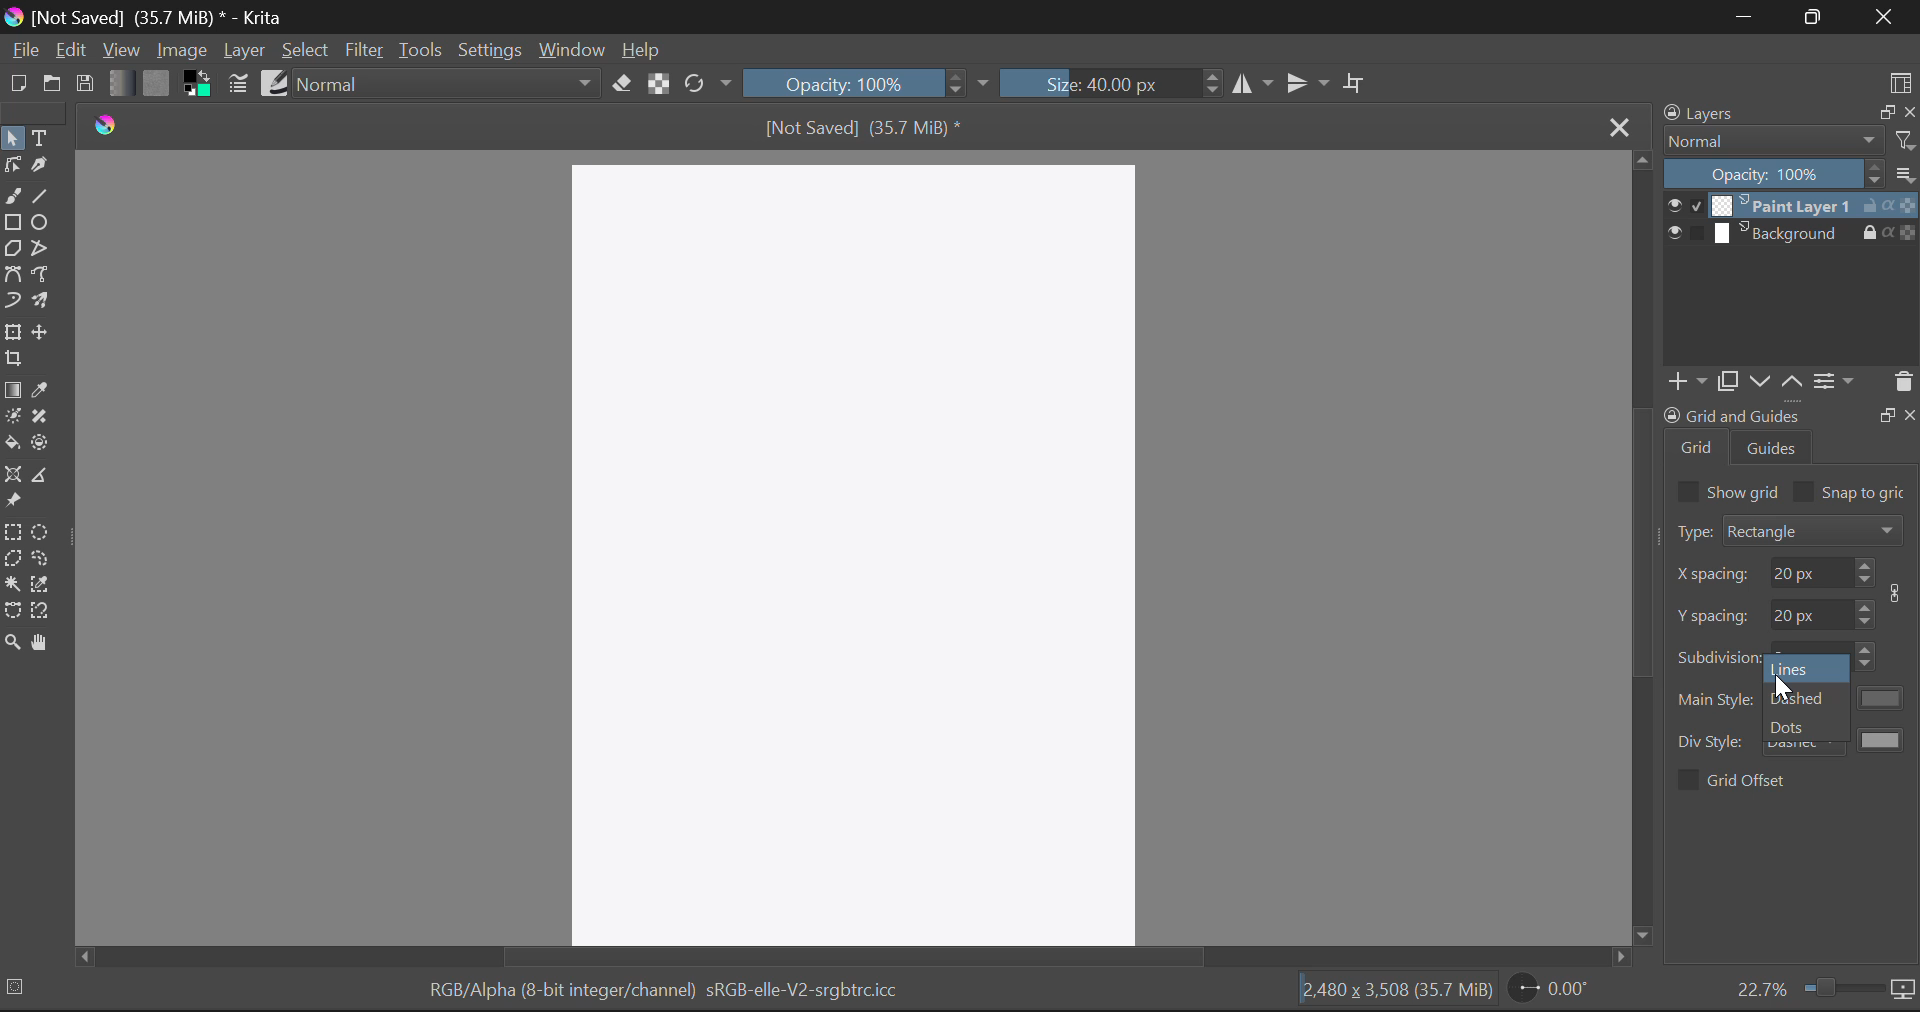 This screenshot has width=1920, height=1012. Describe the element at coordinates (1773, 140) in the screenshot. I see `normal` at that location.